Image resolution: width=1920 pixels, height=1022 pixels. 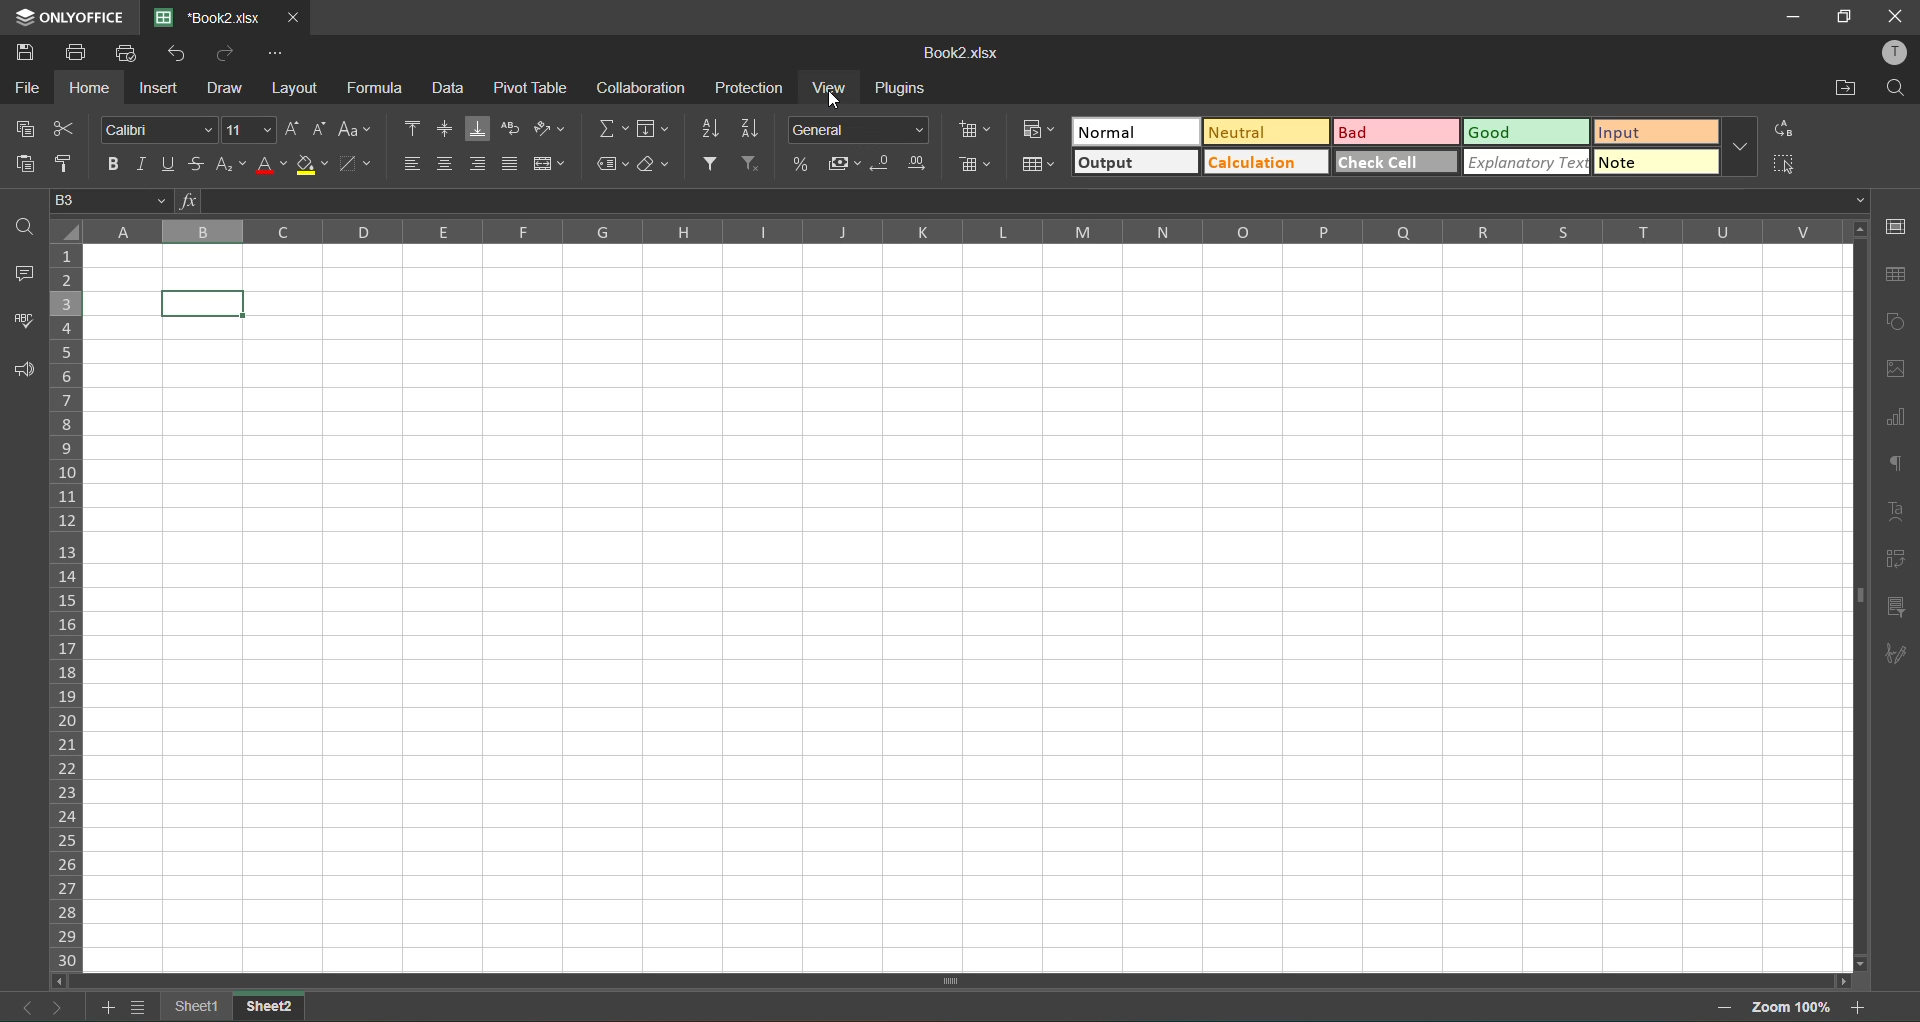 What do you see at coordinates (210, 18) in the screenshot?
I see `book2.xlsx` at bounding box center [210, 18].